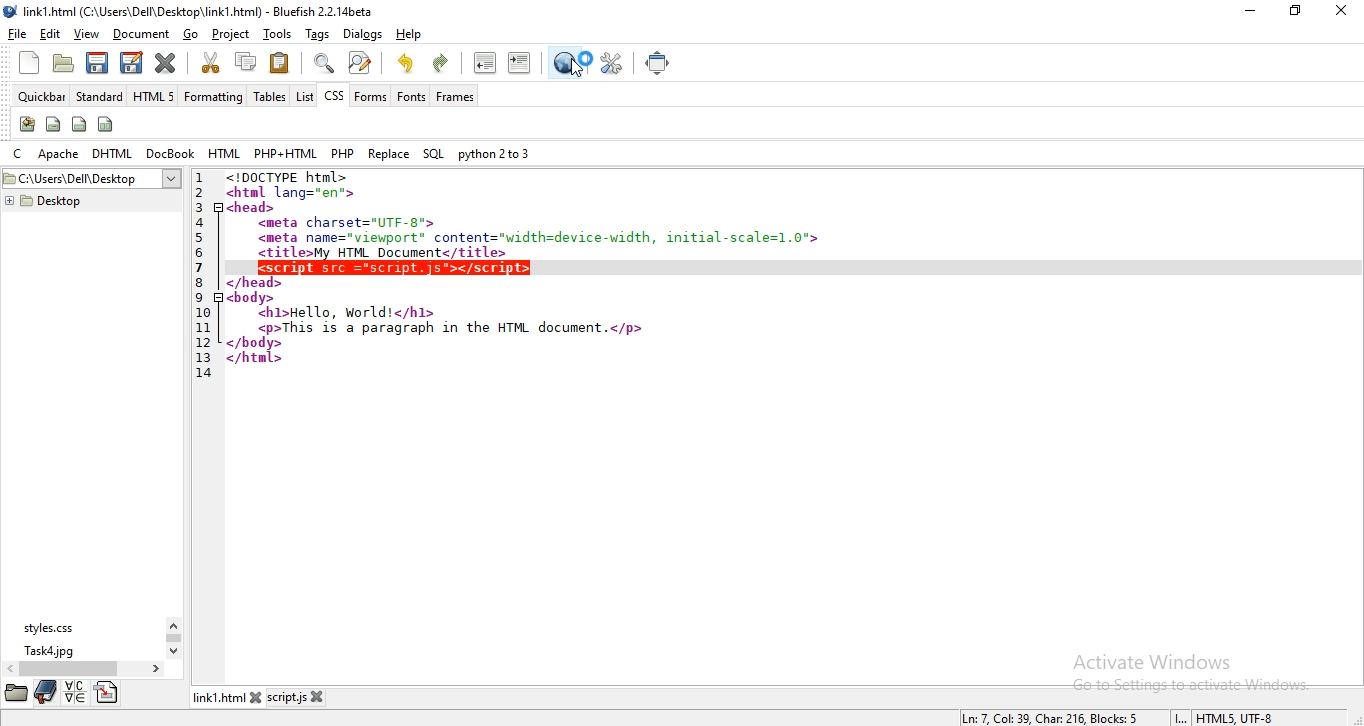  What do you see at coordinates (199, 222) in the screenshot?
I see `4` at bounding box center [199, 222].